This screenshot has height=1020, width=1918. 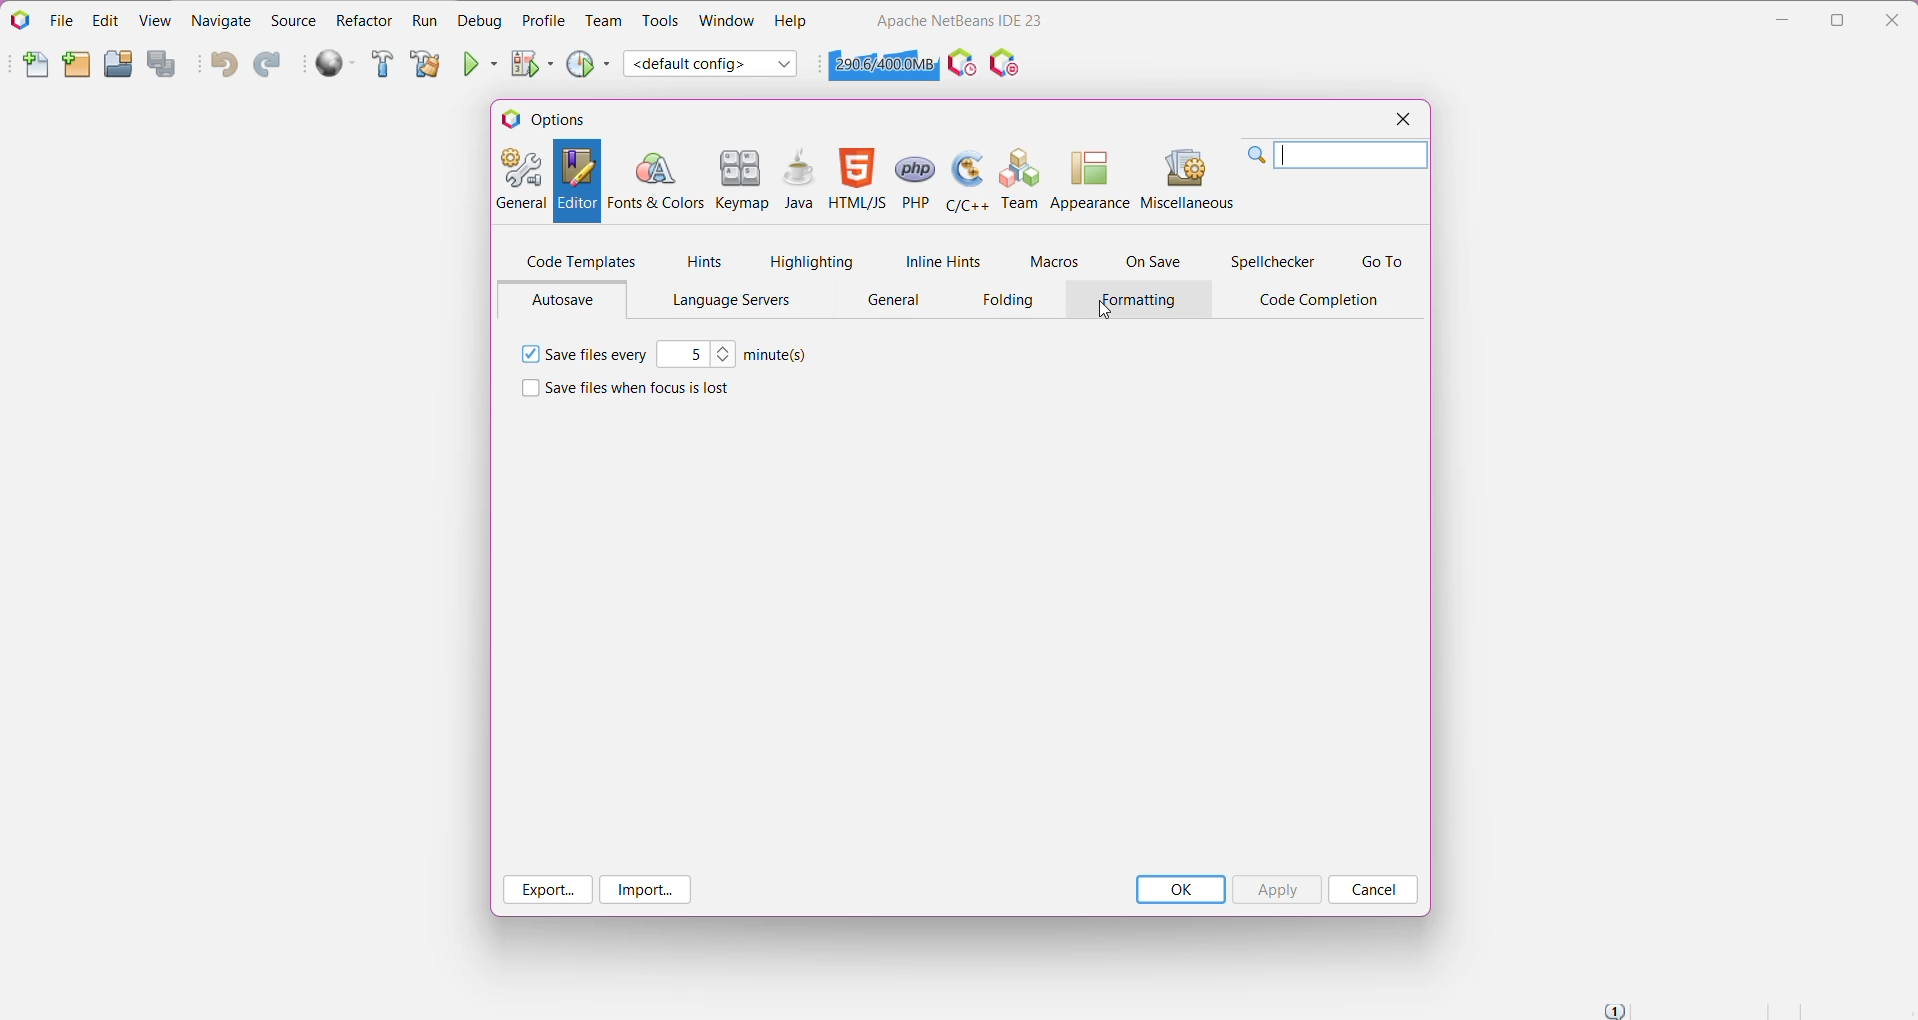 What do you see at coordinates (857, 181) in the screenshot?
I see `HTML/JS` at bounding box center [857, 181].